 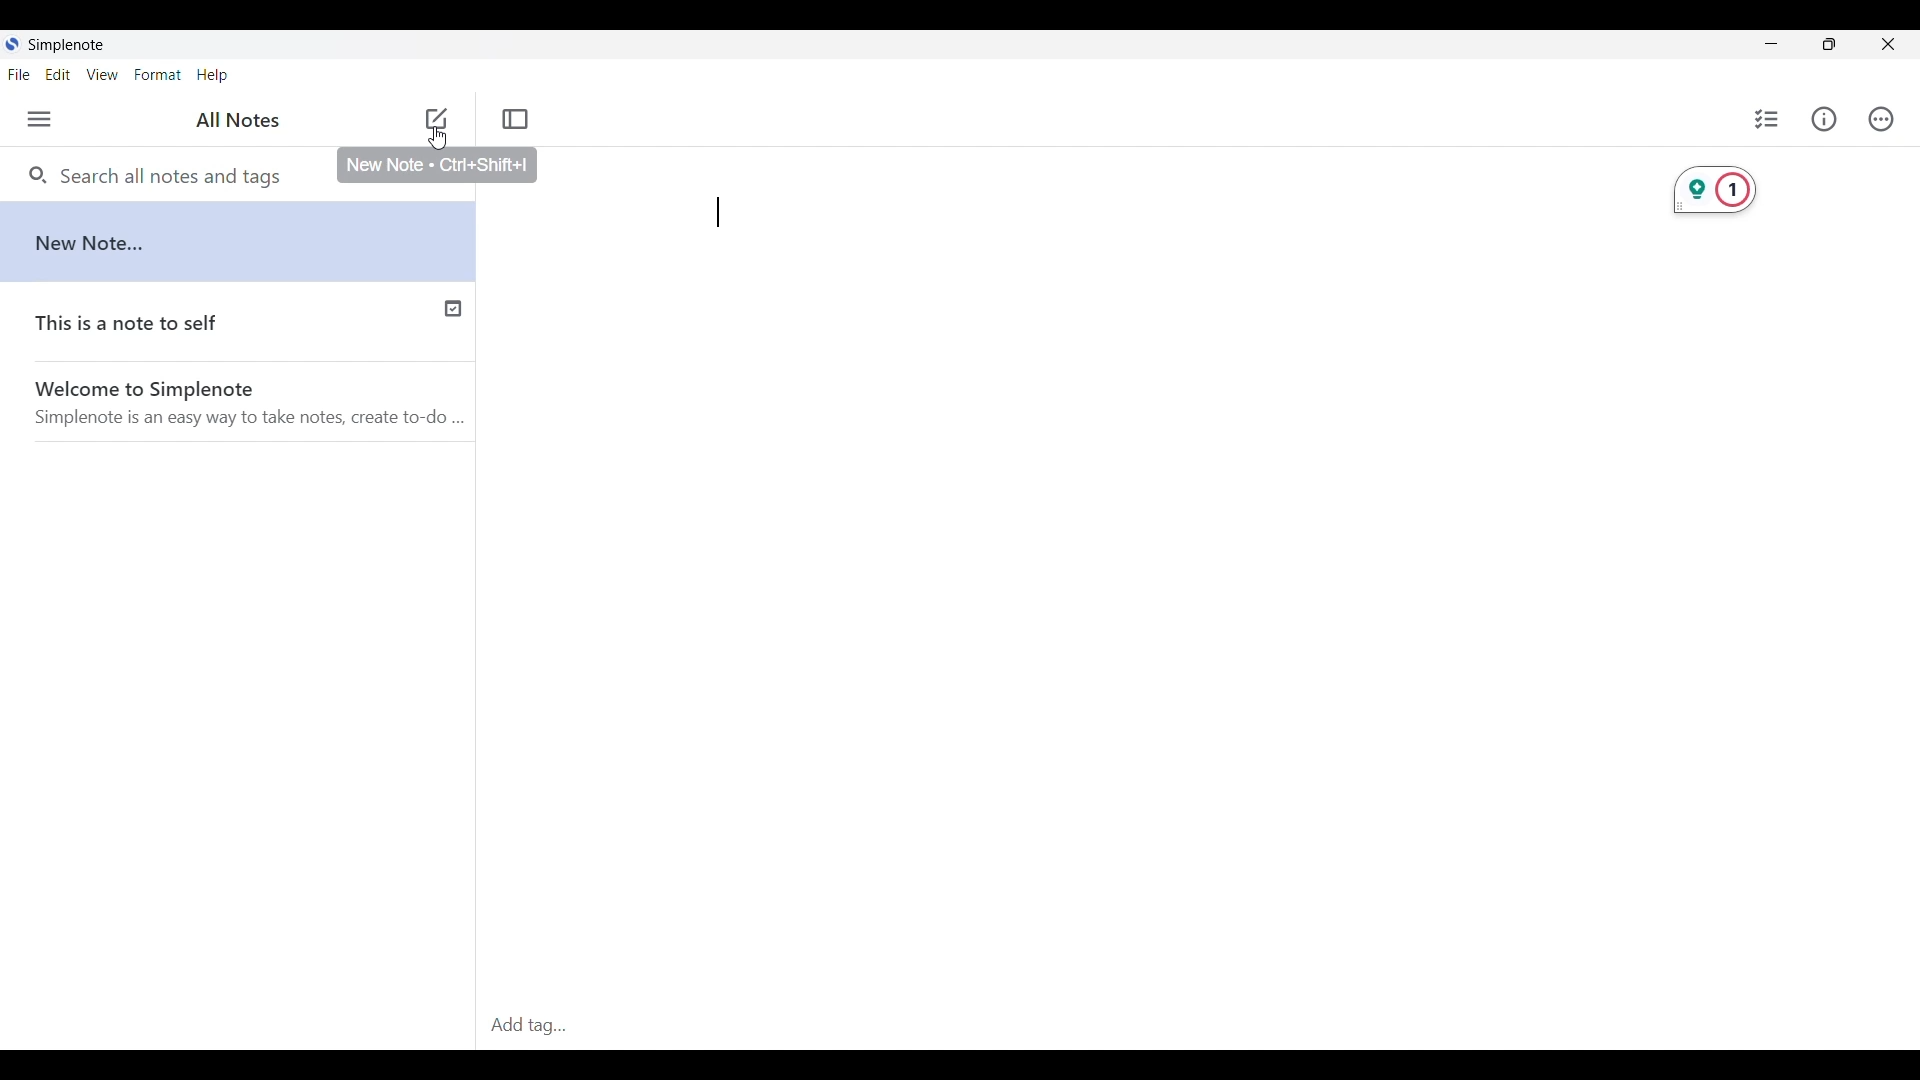 What do you see at coordinates (437, 170) in the screenshot?
I see `New Note + Ctrl+Shift+I(Description of icon selected)` at bounding box center [437, 170].